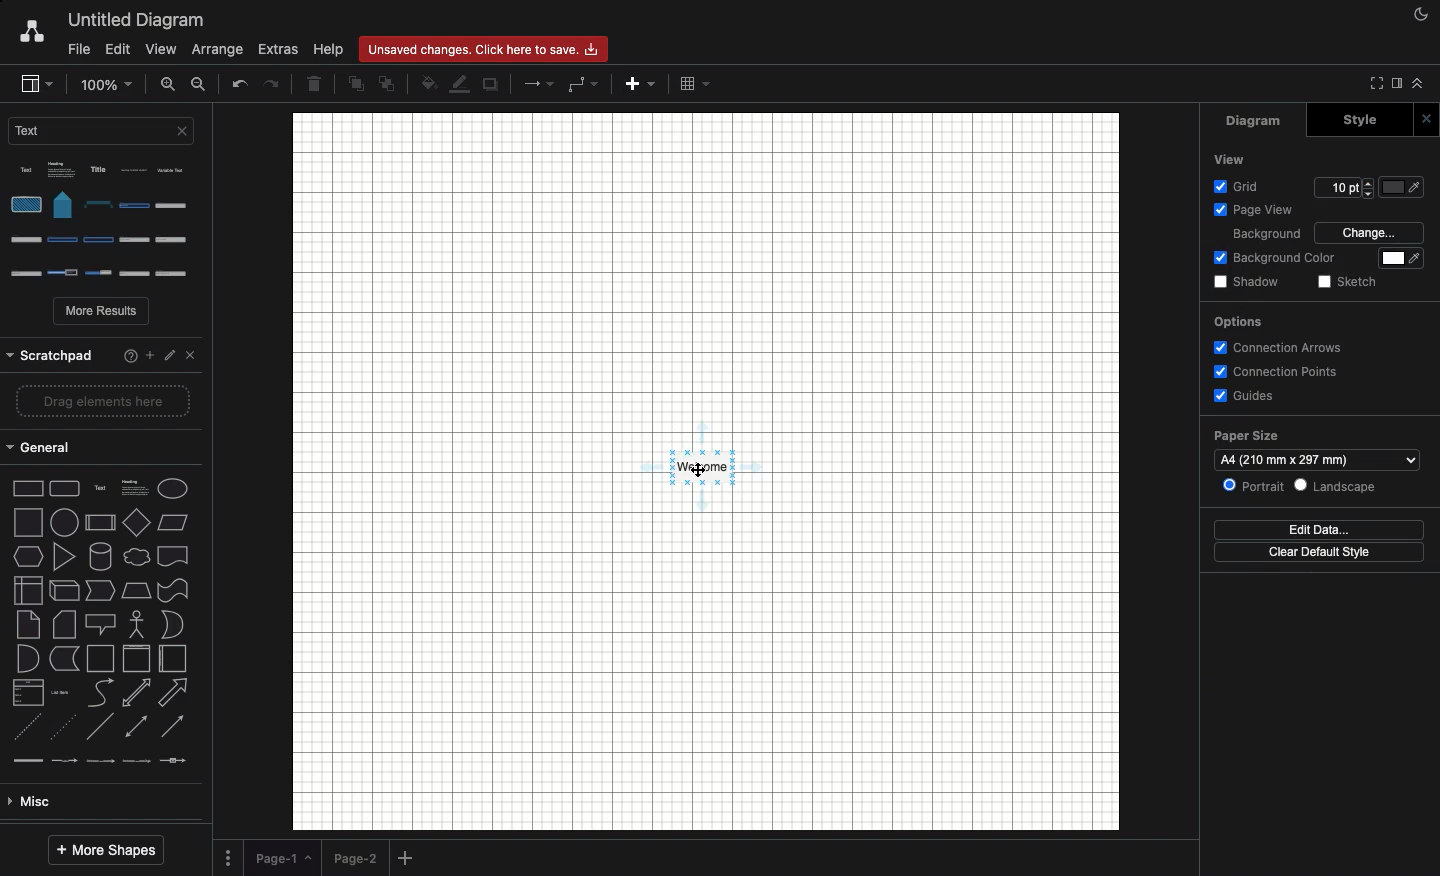  I want to click on Sidebar, so click(35, 84).